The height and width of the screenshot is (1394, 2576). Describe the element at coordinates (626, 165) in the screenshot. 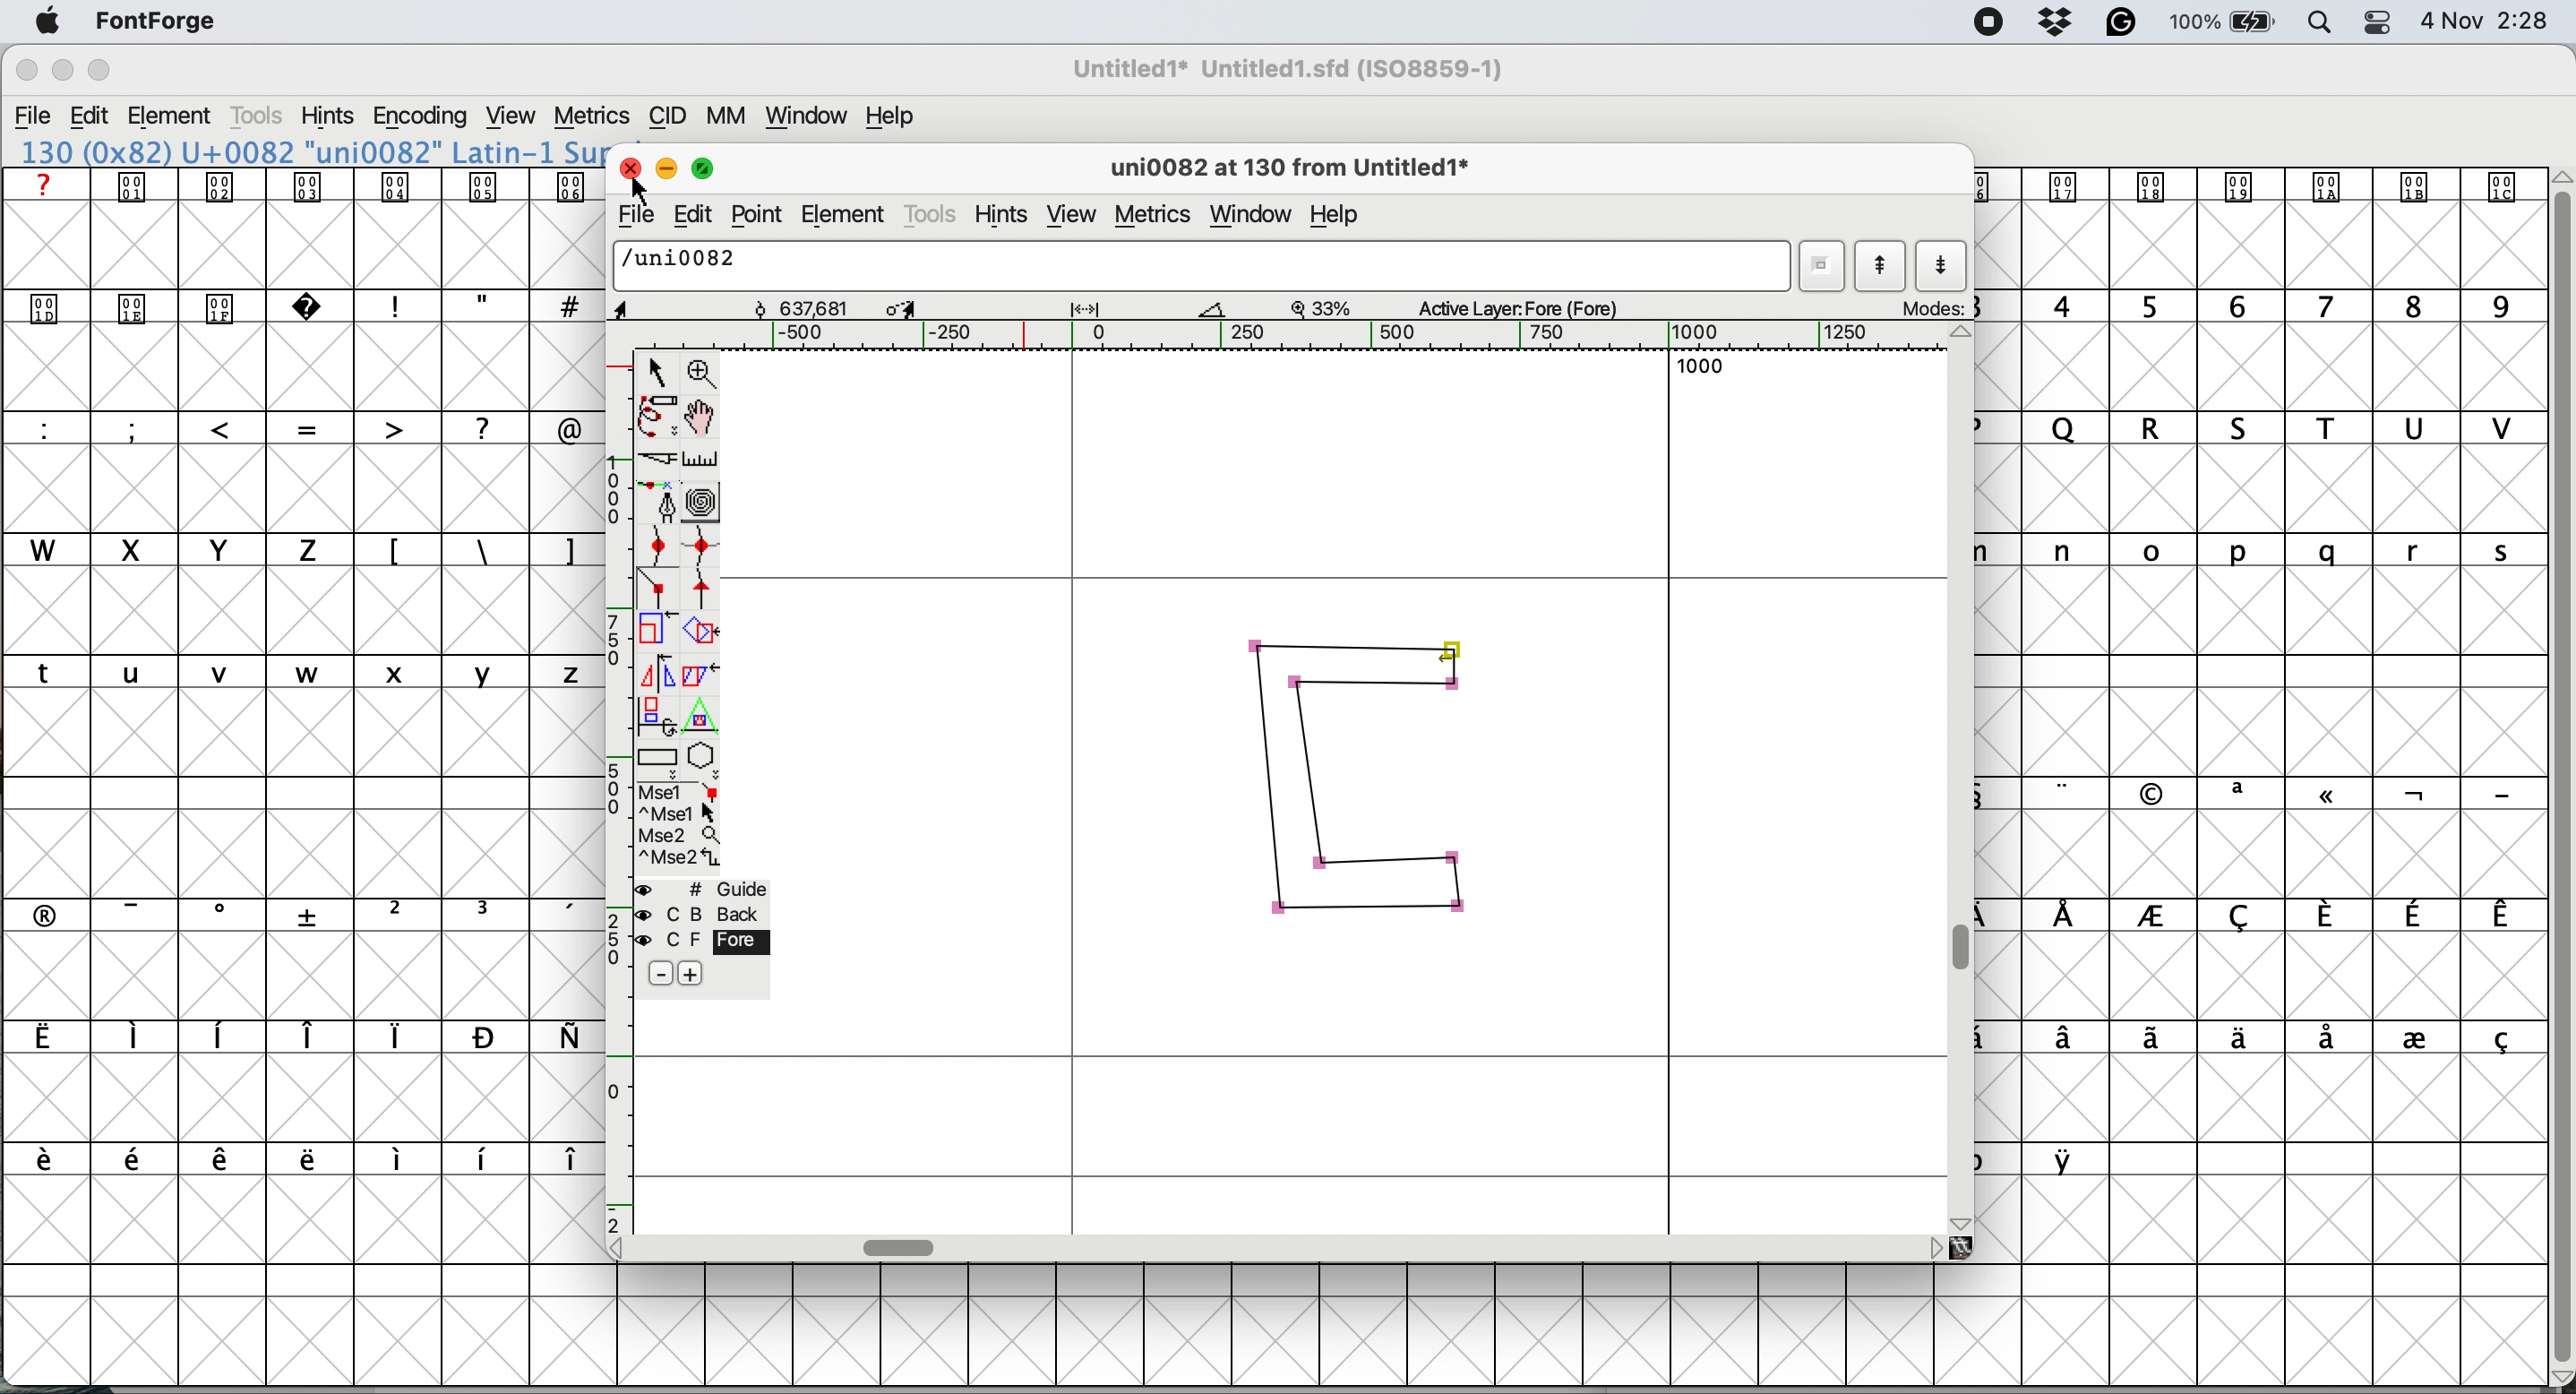

I see `close` at that location.